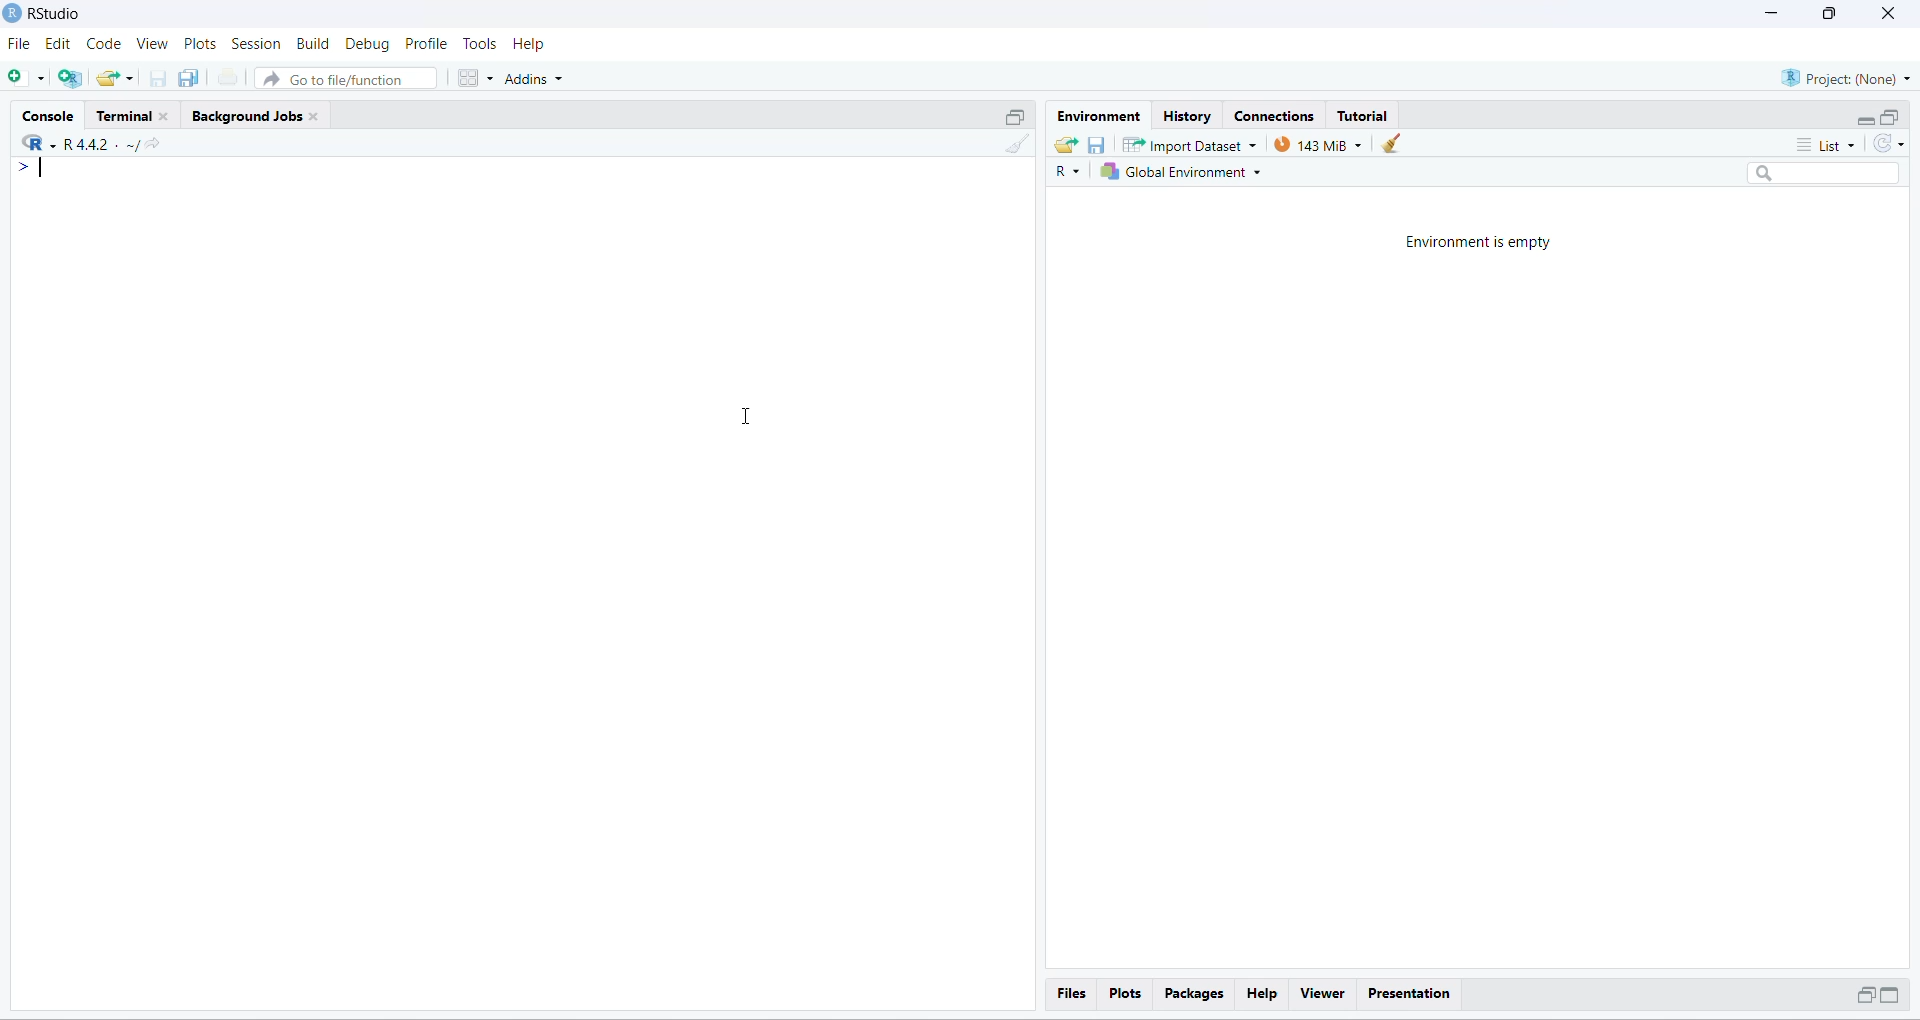 This screenshot has height=1020, width=1920. I want to click on packages, so click(1196, 995).